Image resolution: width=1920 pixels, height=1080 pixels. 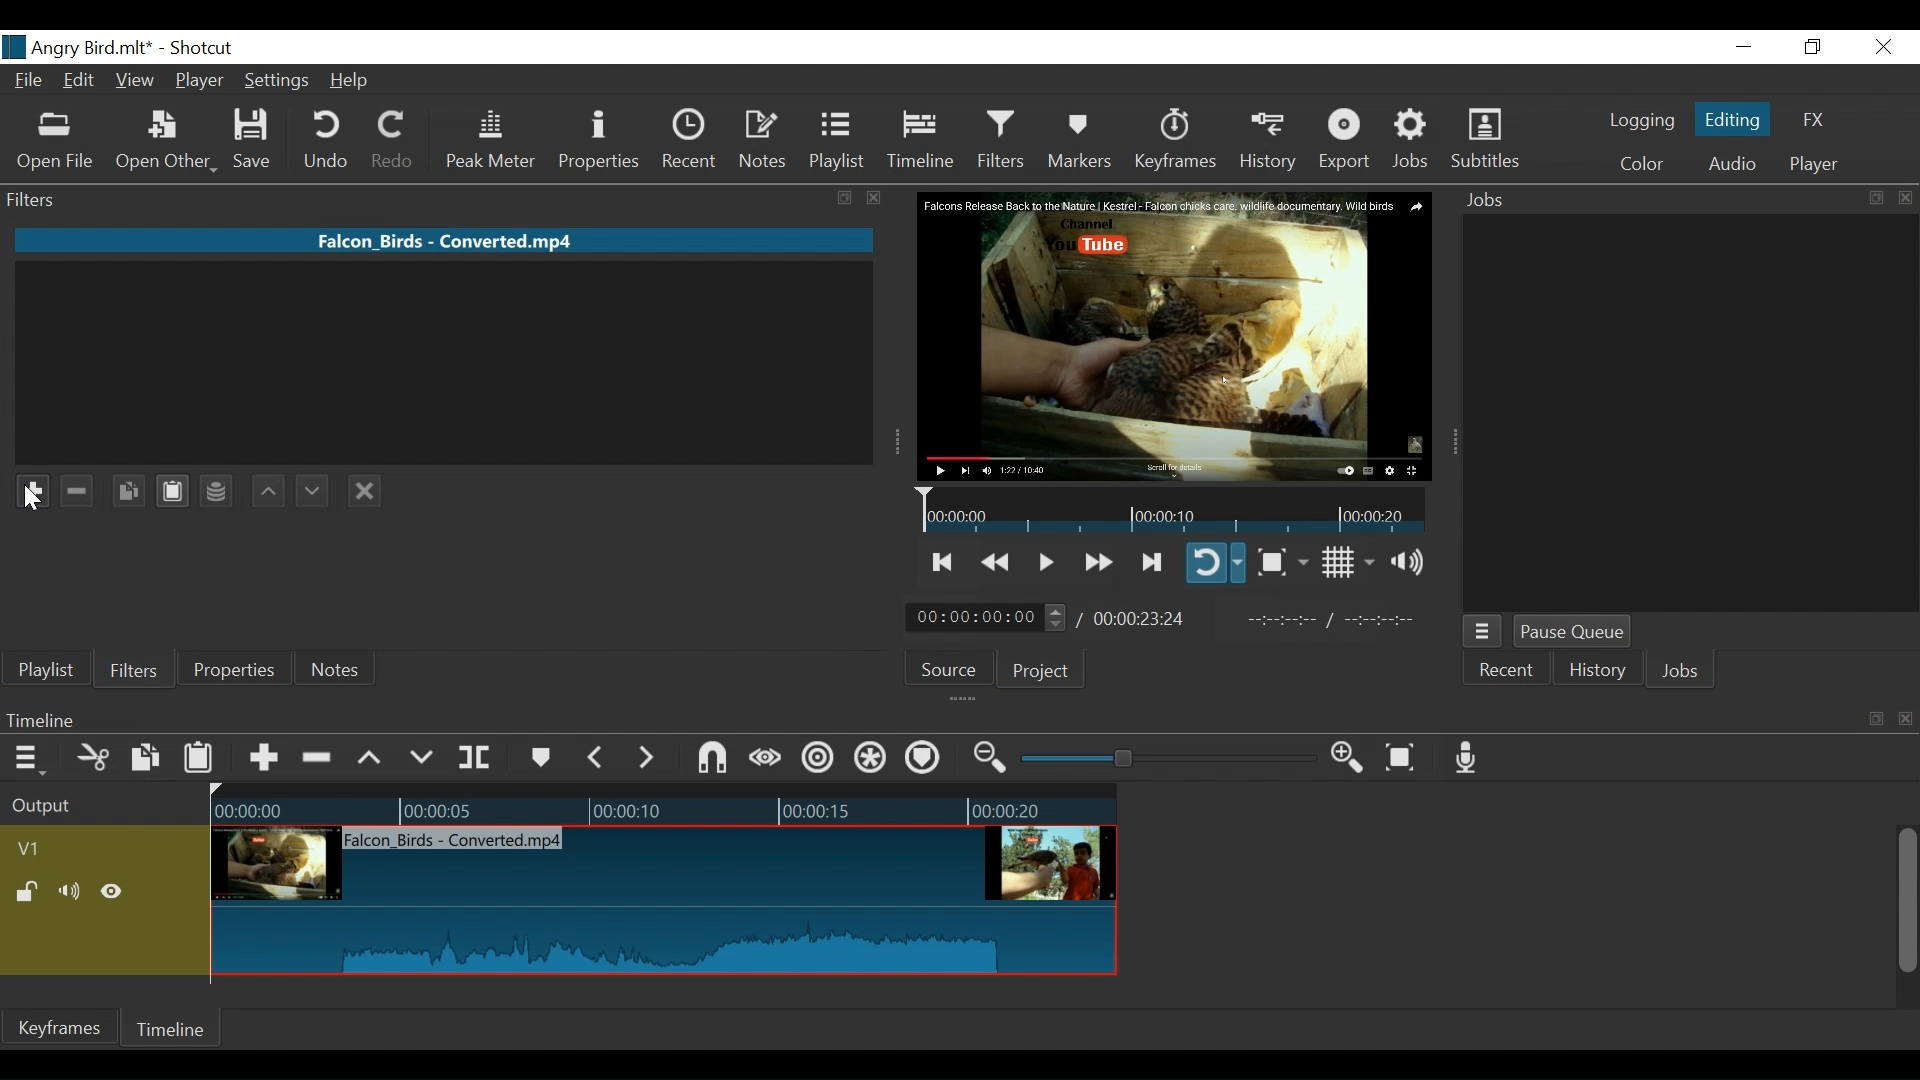 What do you see at coordinates (319, 759) in the screenshot?
I see `Remove cut` at bounding box center [319, 759].